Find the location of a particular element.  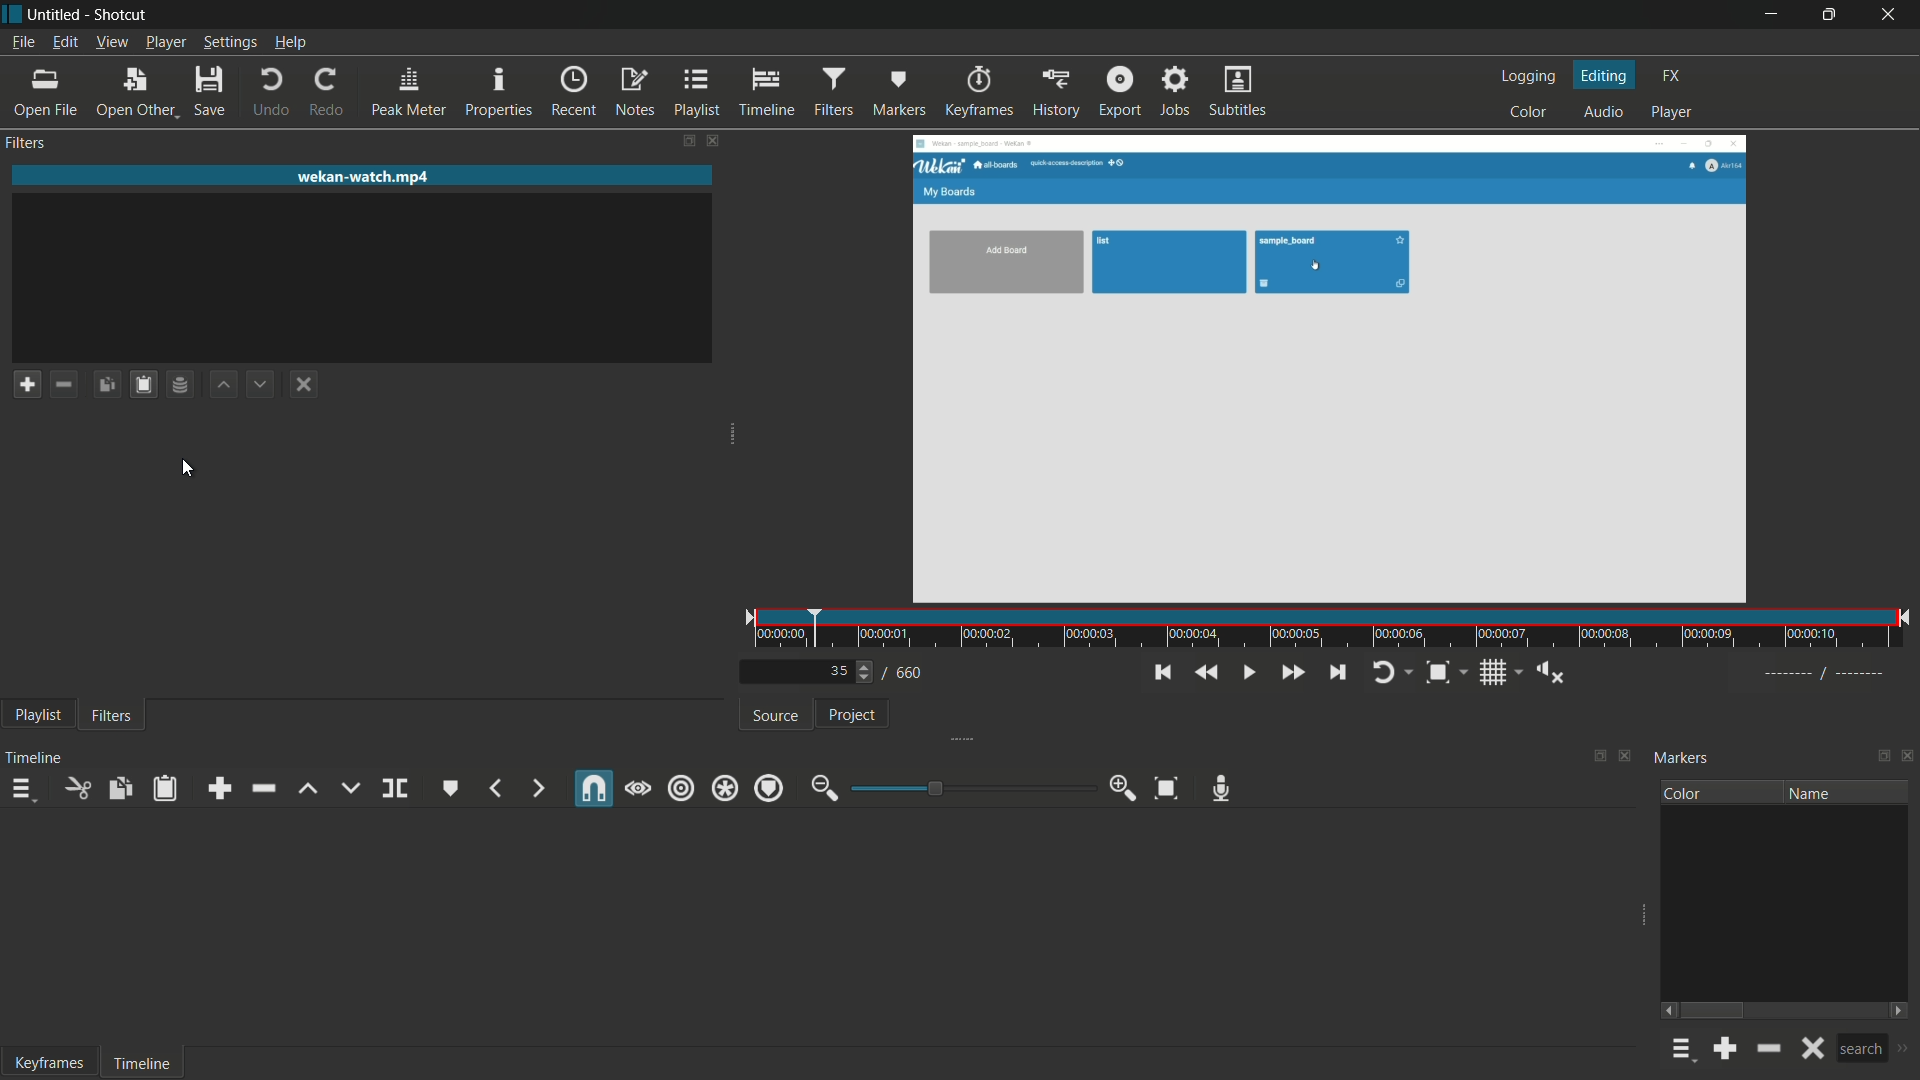

cursor is located at coordinates (189, 467).